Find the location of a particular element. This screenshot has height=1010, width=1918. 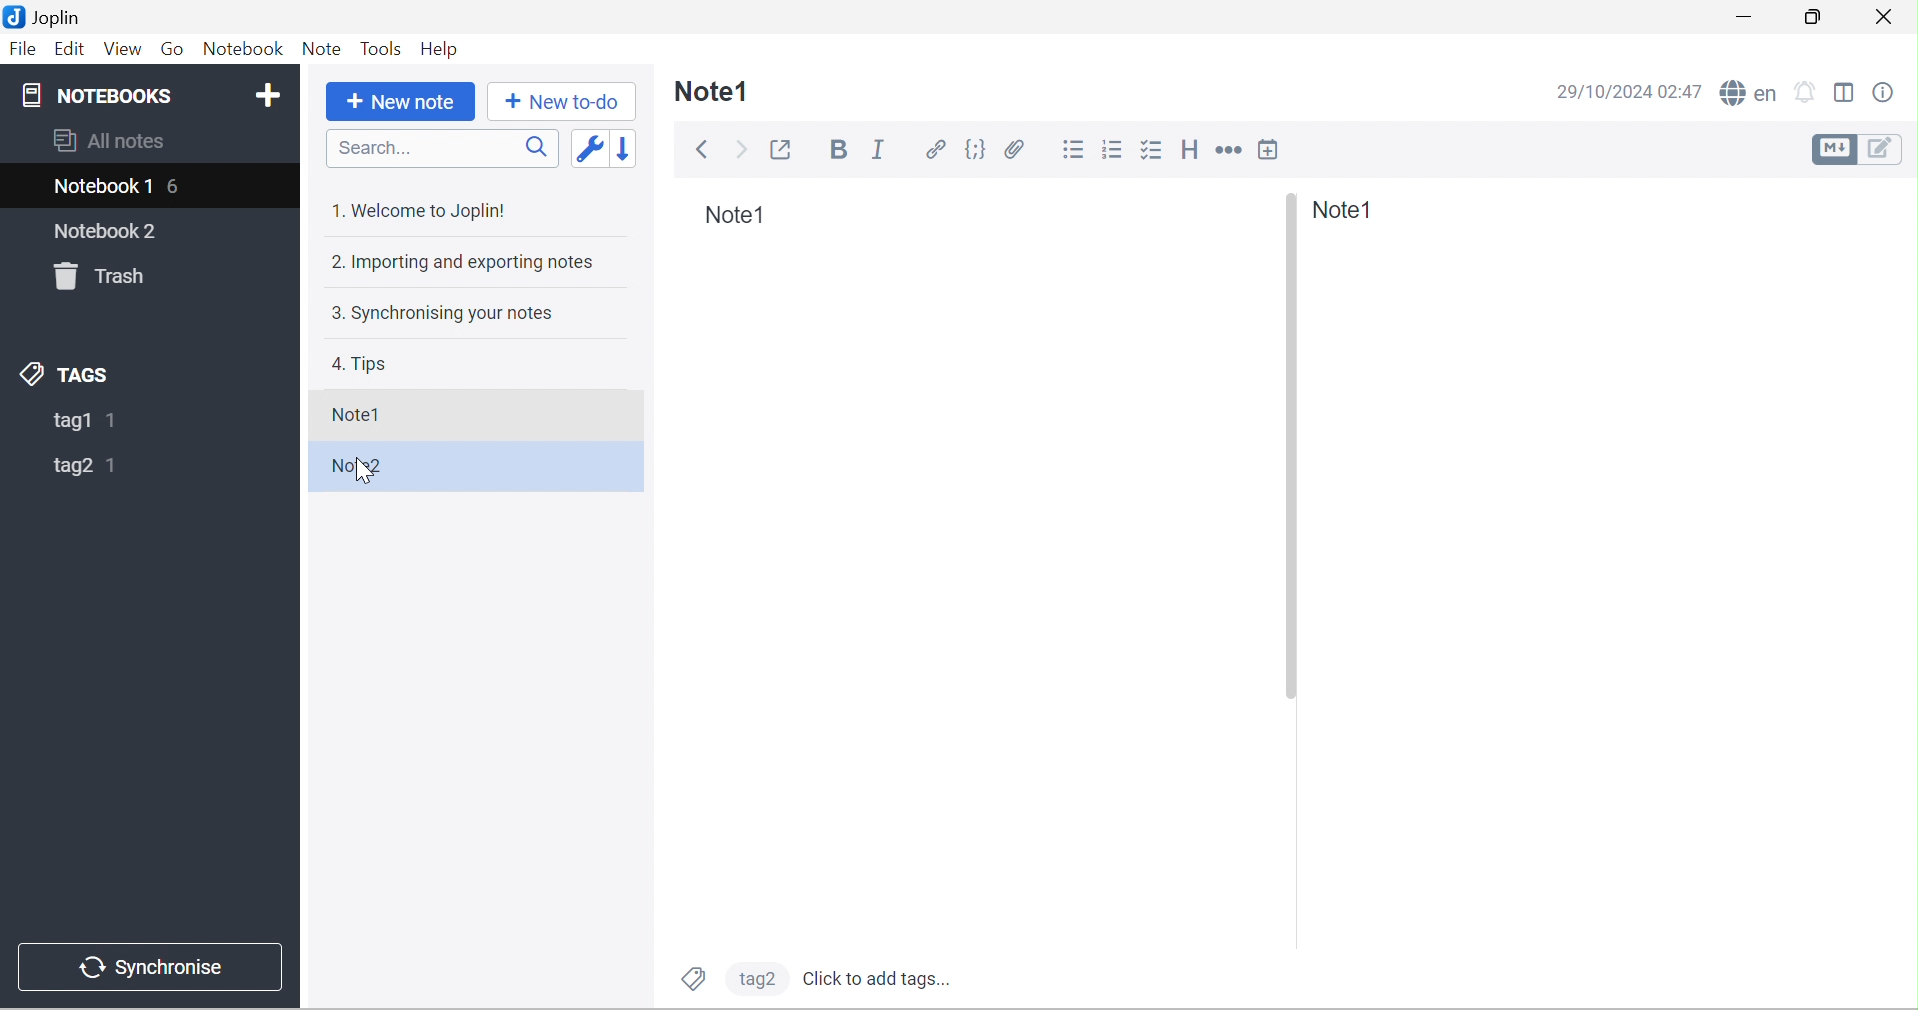

Forward is located at coordinates (744, 150).